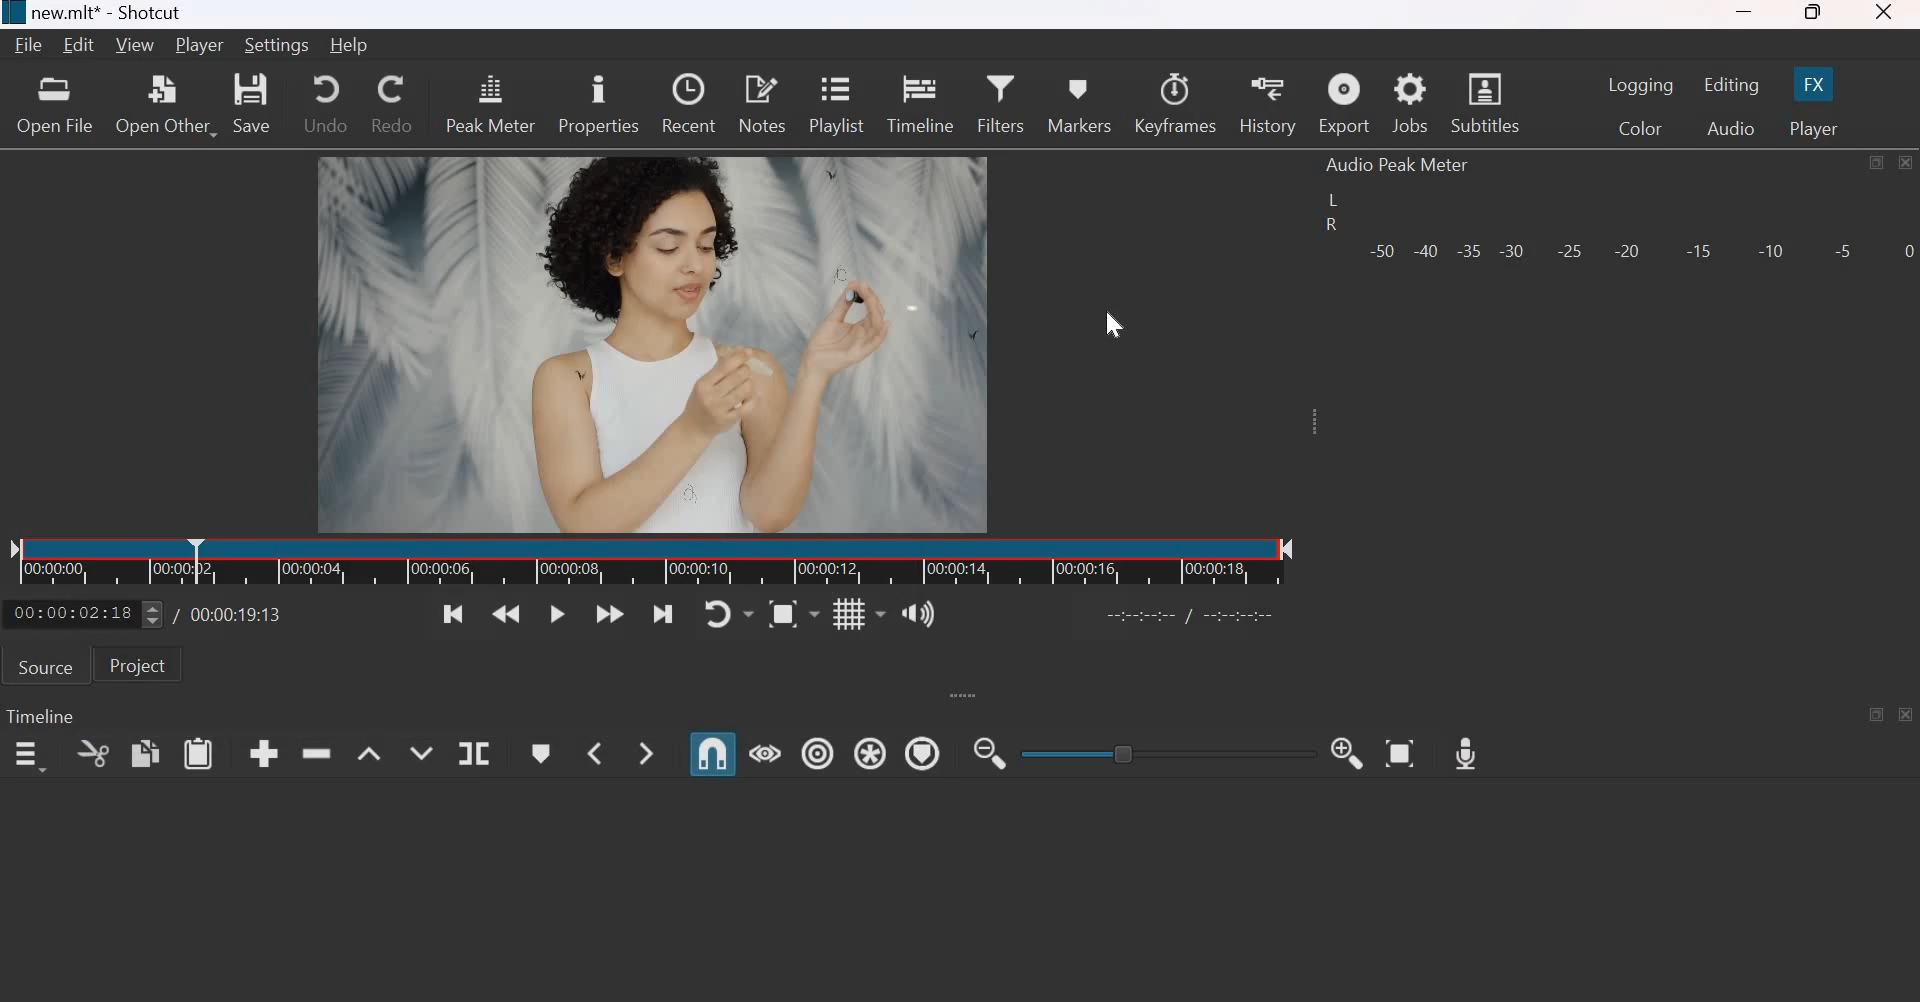 This screenshot has width=1920, height=1002. What do you see at coordinates (646, 753) in the screenshot?
I see `Next Marker` at bounding box center [646, 753].